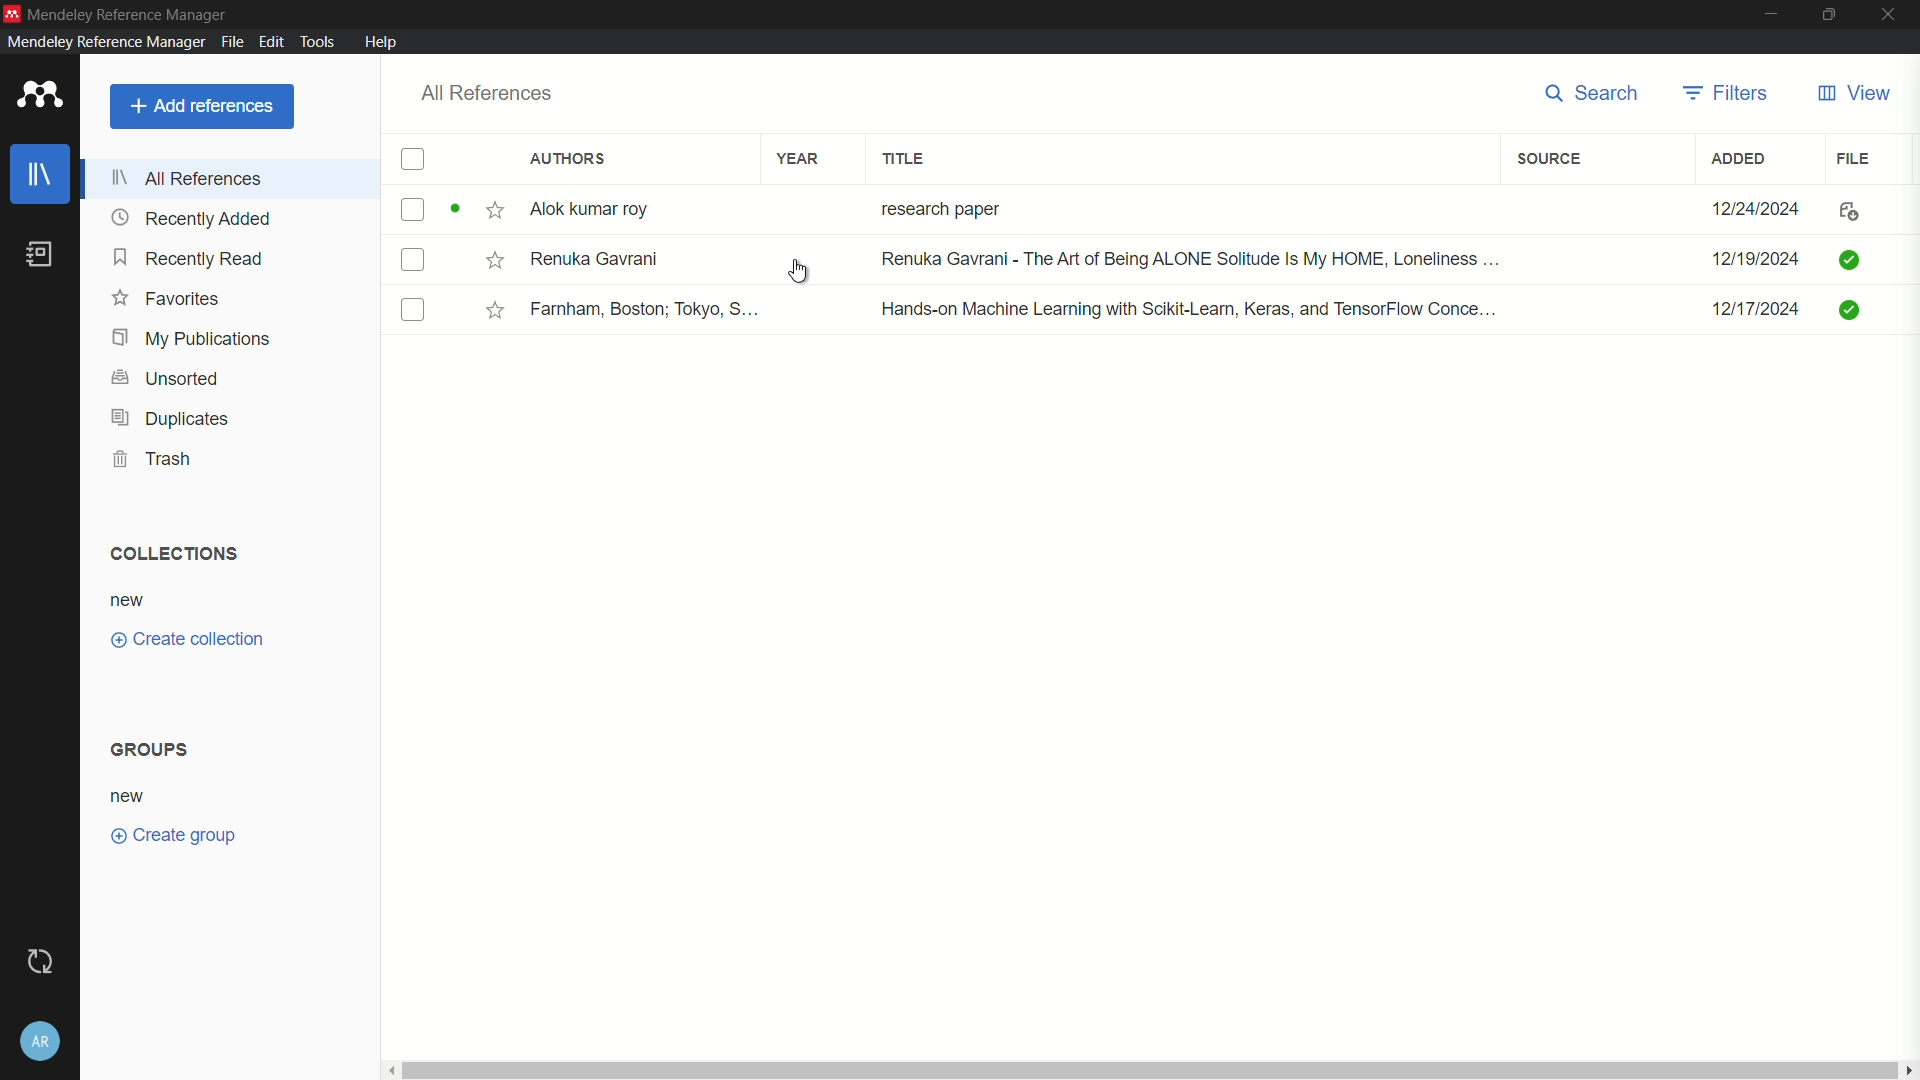  I want to click on app icon, so click(12, 14).